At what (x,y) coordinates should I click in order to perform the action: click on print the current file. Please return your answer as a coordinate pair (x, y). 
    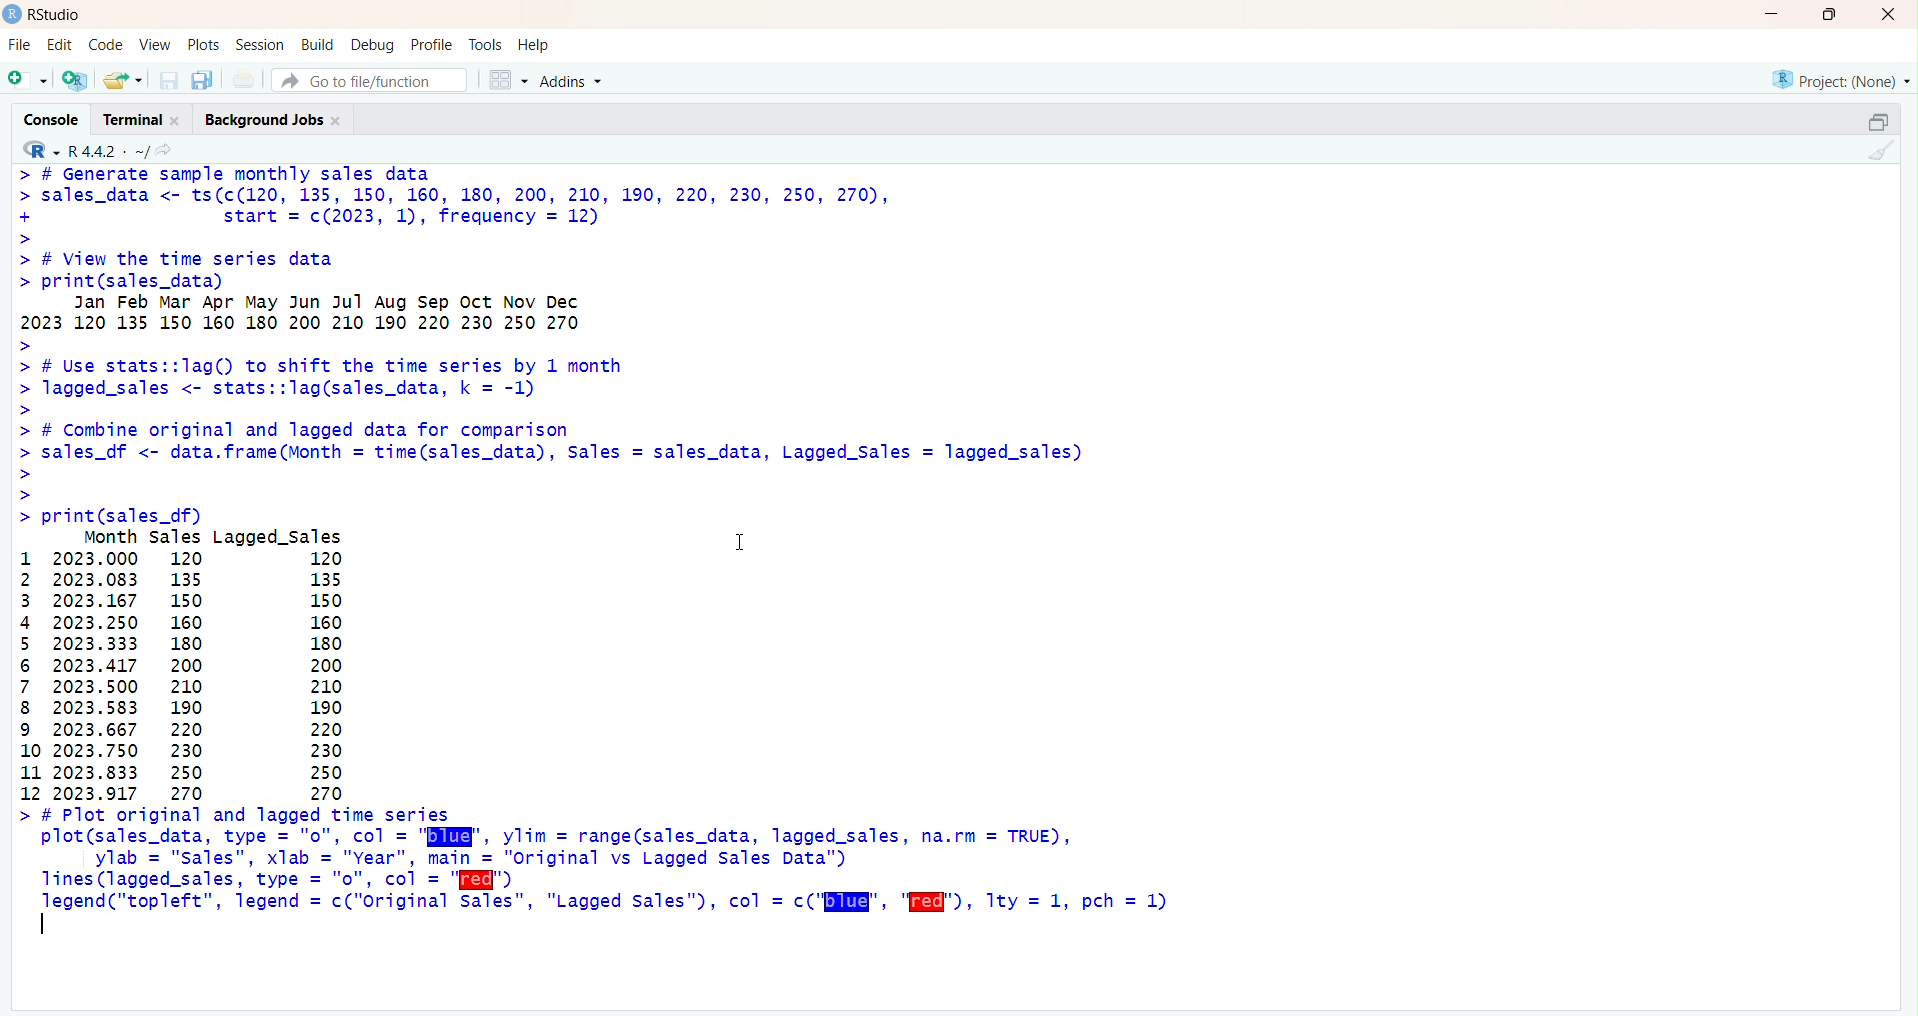
    Looking at the image, I should click on (244, 80).